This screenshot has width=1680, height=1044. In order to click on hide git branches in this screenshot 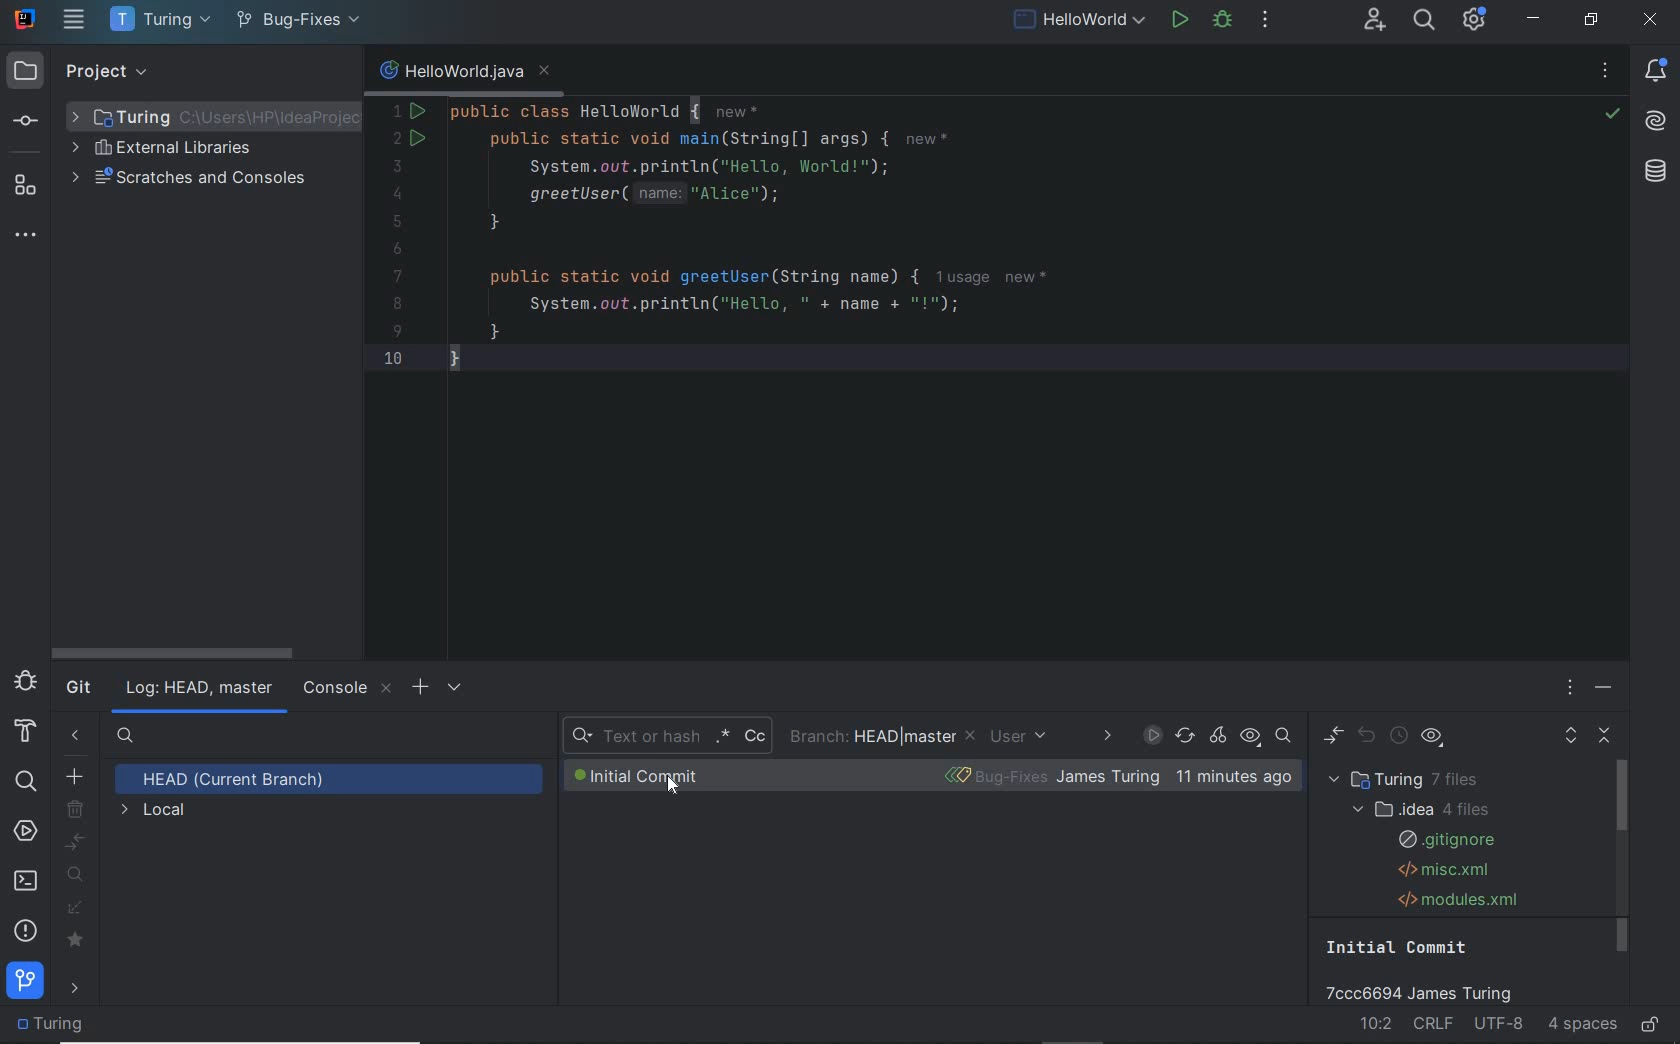, I will do `click(76, 738)`.